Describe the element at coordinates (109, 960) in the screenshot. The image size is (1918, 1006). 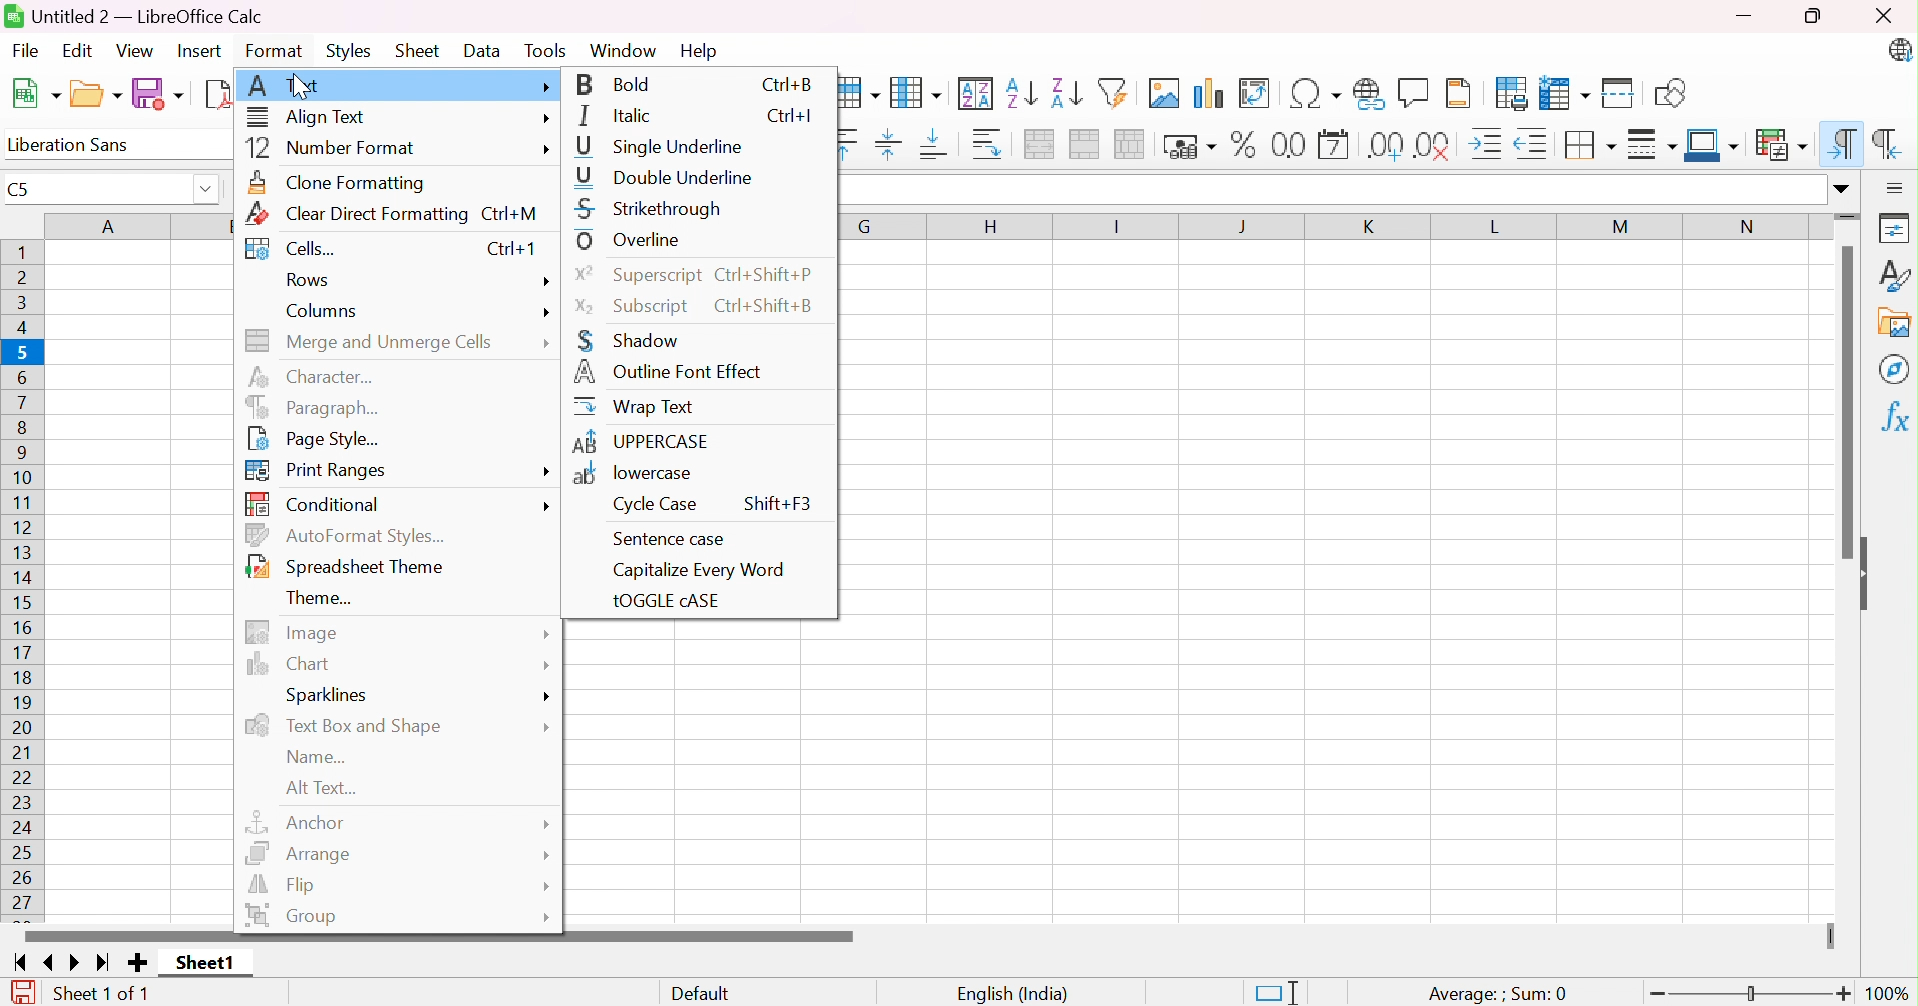
I see `Scroll to last page` at that location.